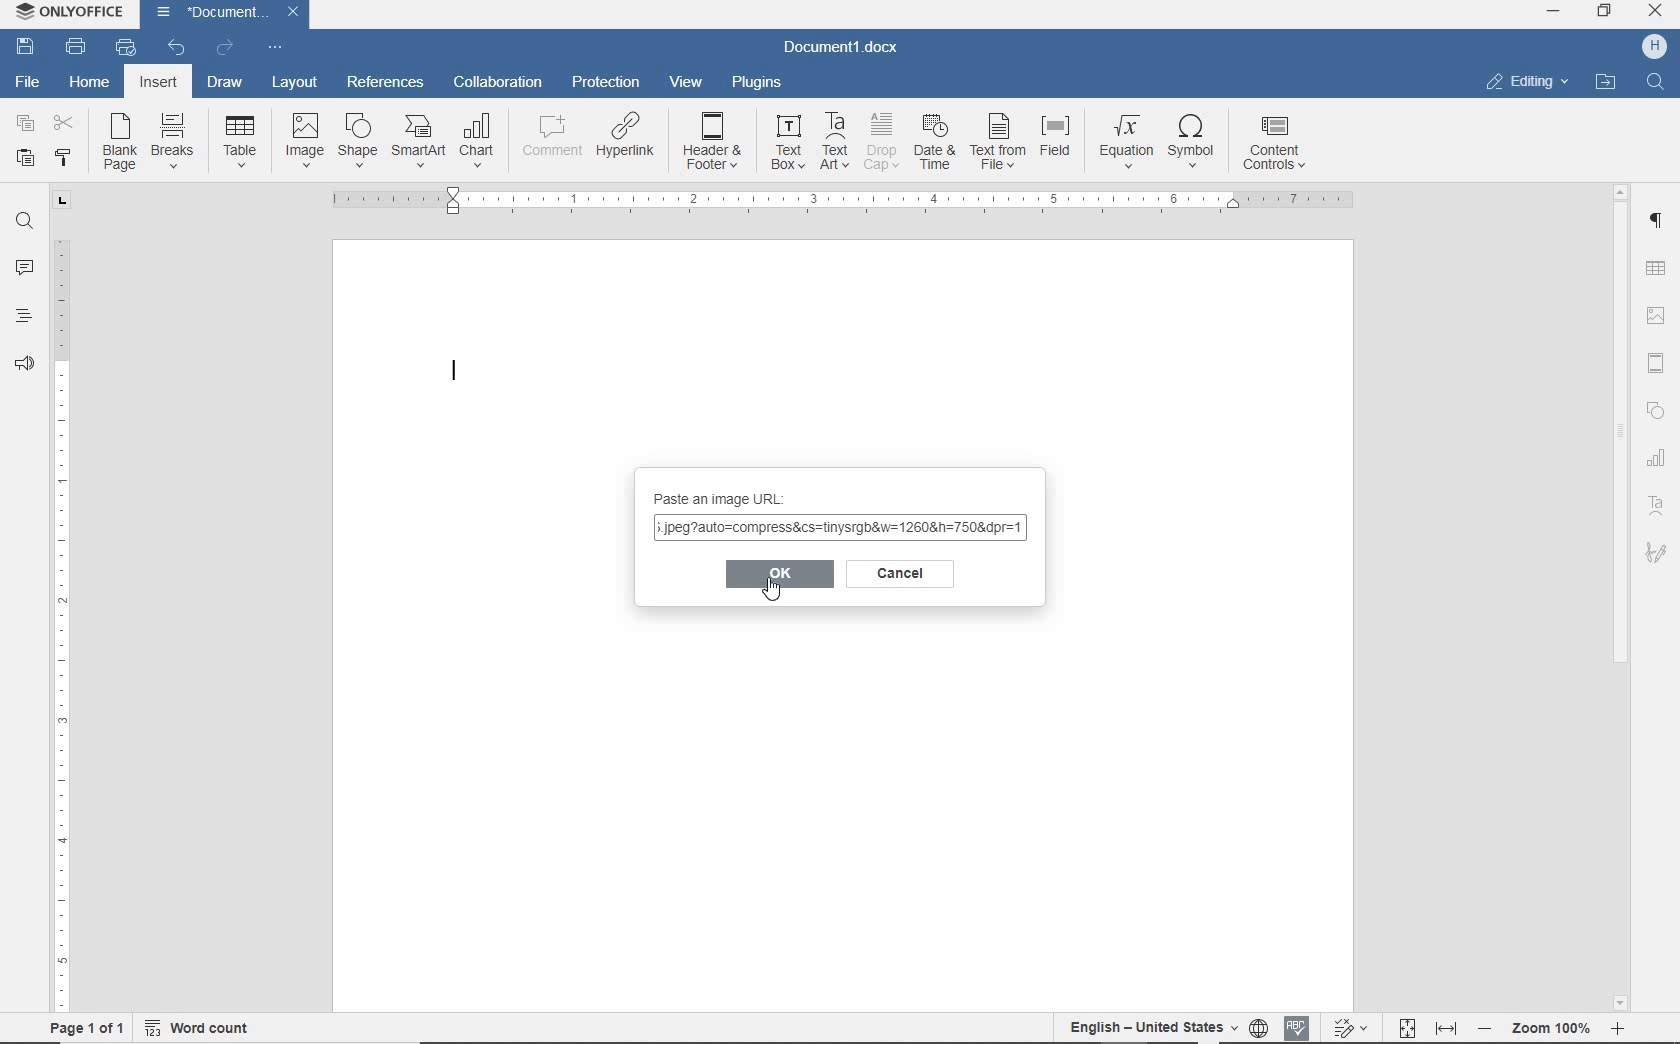 This screenshot has width=1680, height=1044. What do you see at coordinates (387, 83) in the screenshot?
I see `references` at bounding box center [387, 83].